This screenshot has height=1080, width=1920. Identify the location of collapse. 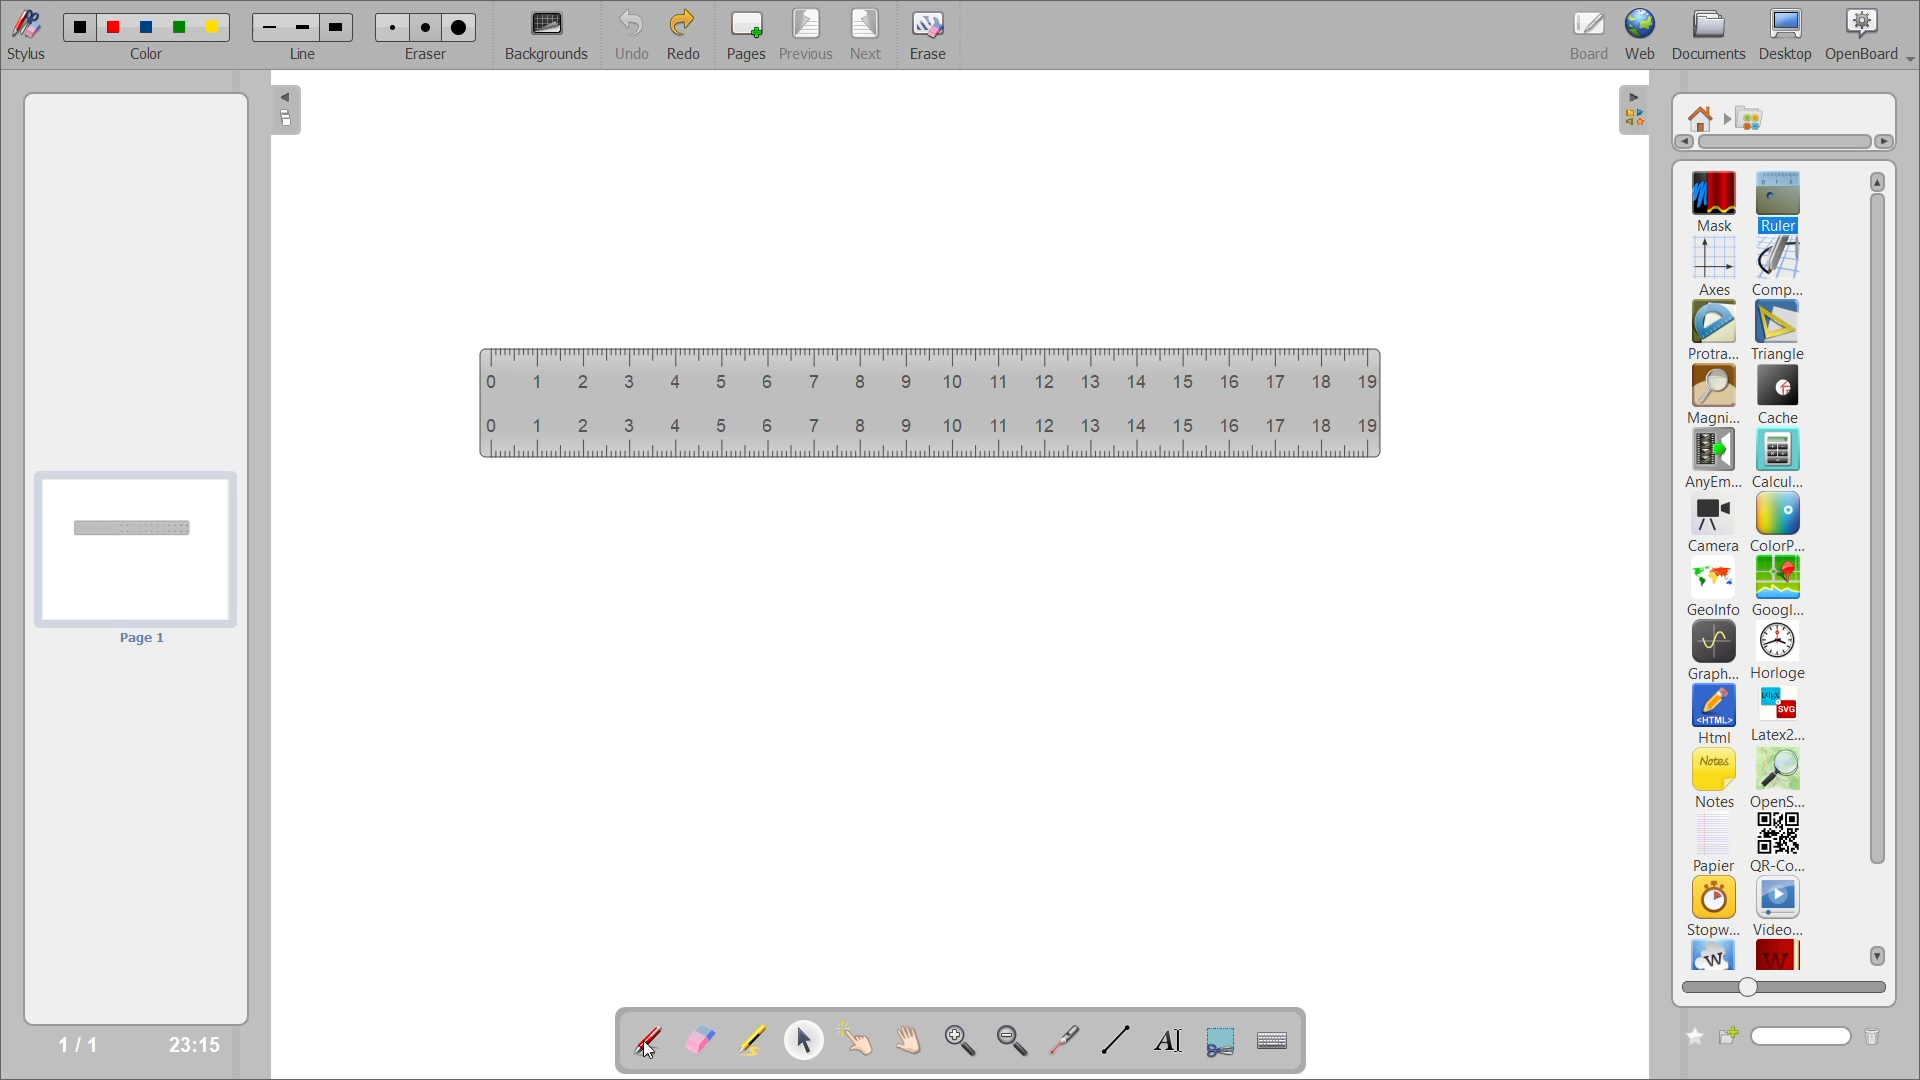
(287, 112).